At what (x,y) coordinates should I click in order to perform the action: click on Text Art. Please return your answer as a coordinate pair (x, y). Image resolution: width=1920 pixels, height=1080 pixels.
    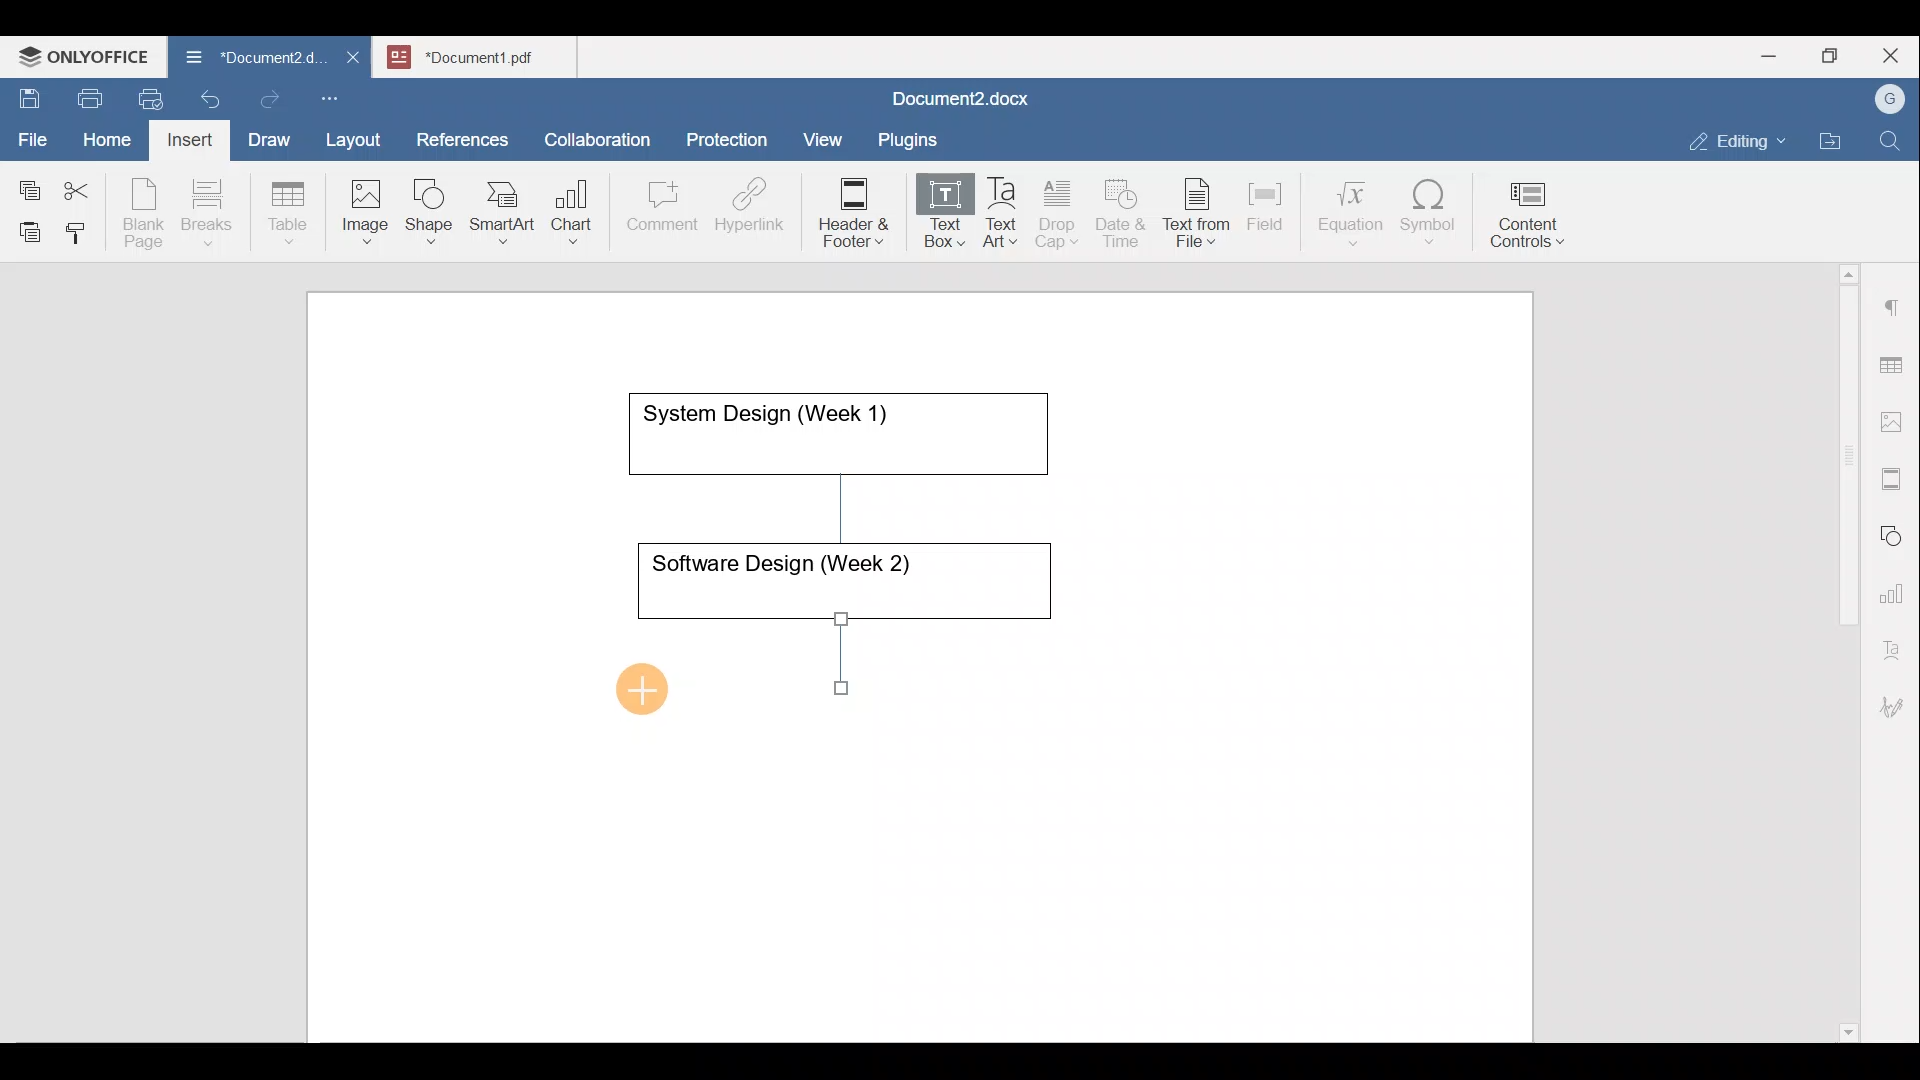
    Looking at the image, I should click on (1002, 213).